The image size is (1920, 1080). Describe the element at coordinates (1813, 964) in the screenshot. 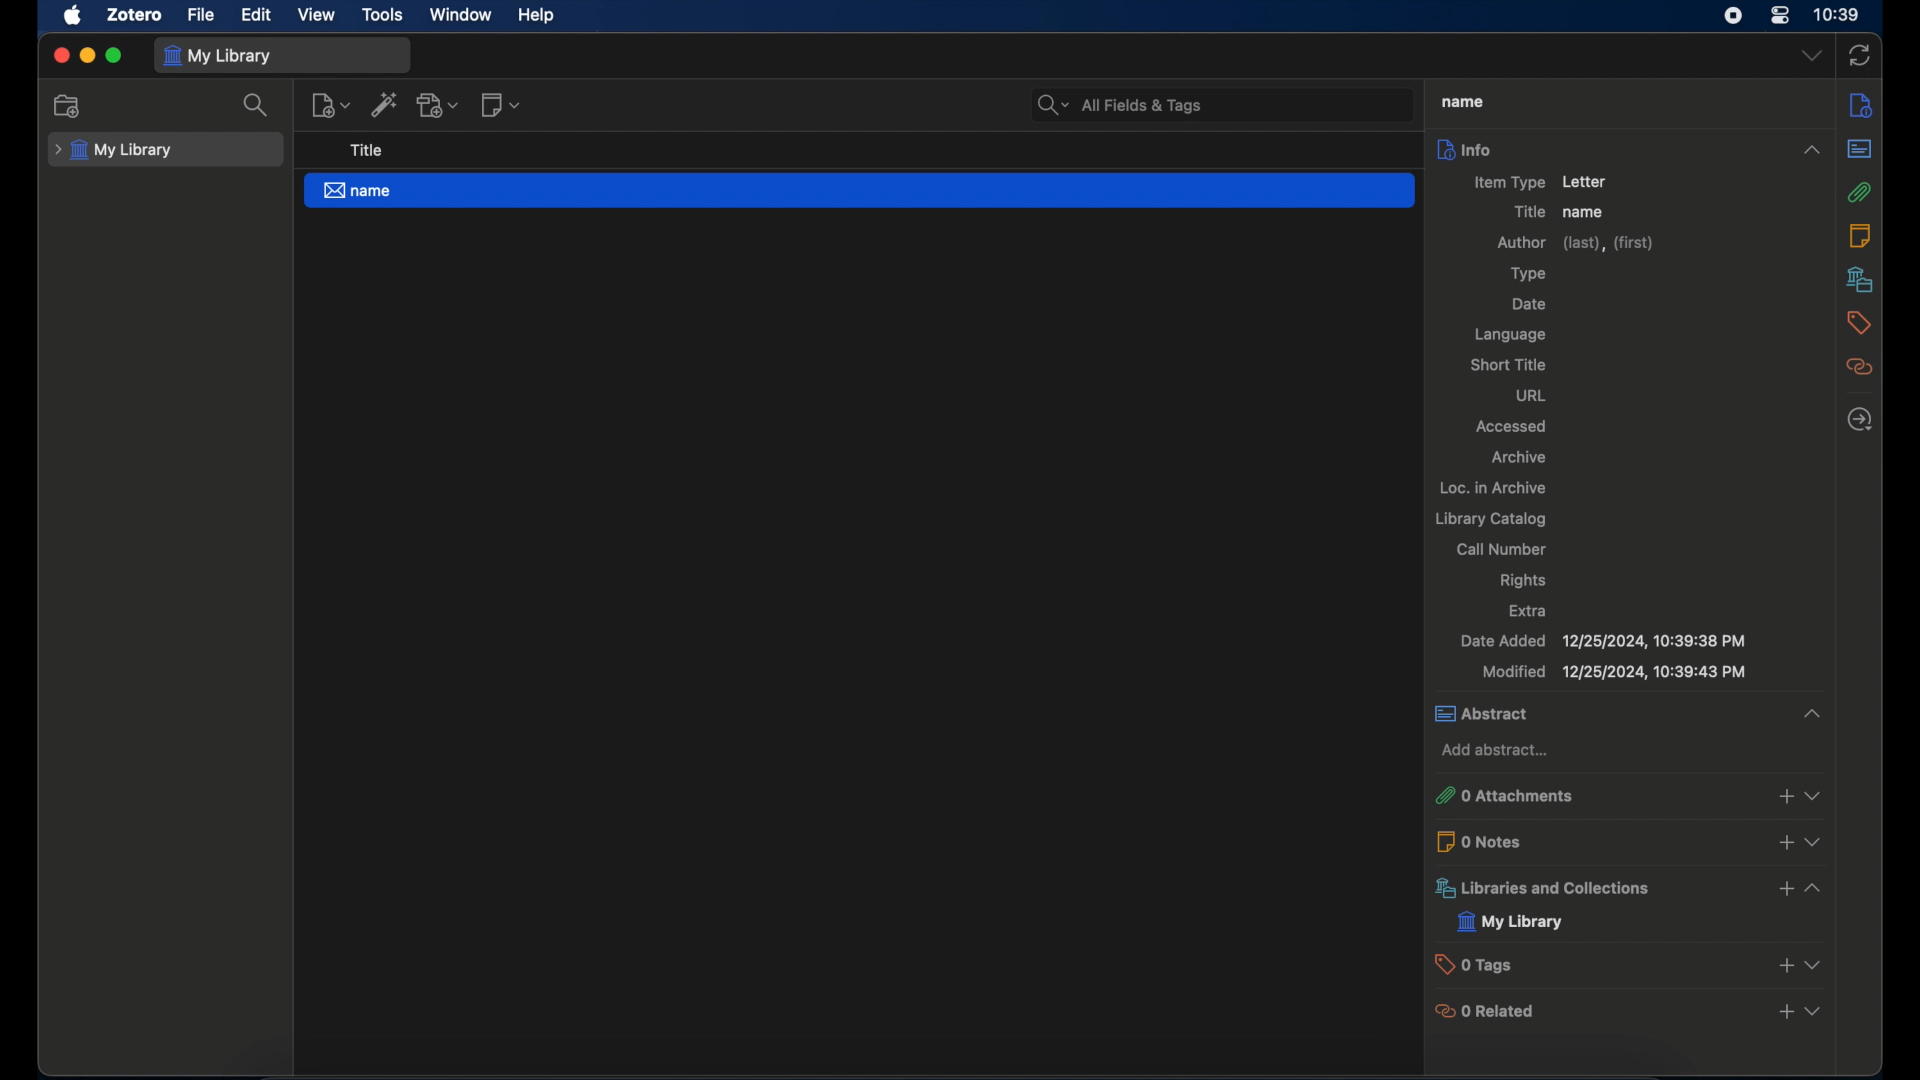

I see `view more` at that location.